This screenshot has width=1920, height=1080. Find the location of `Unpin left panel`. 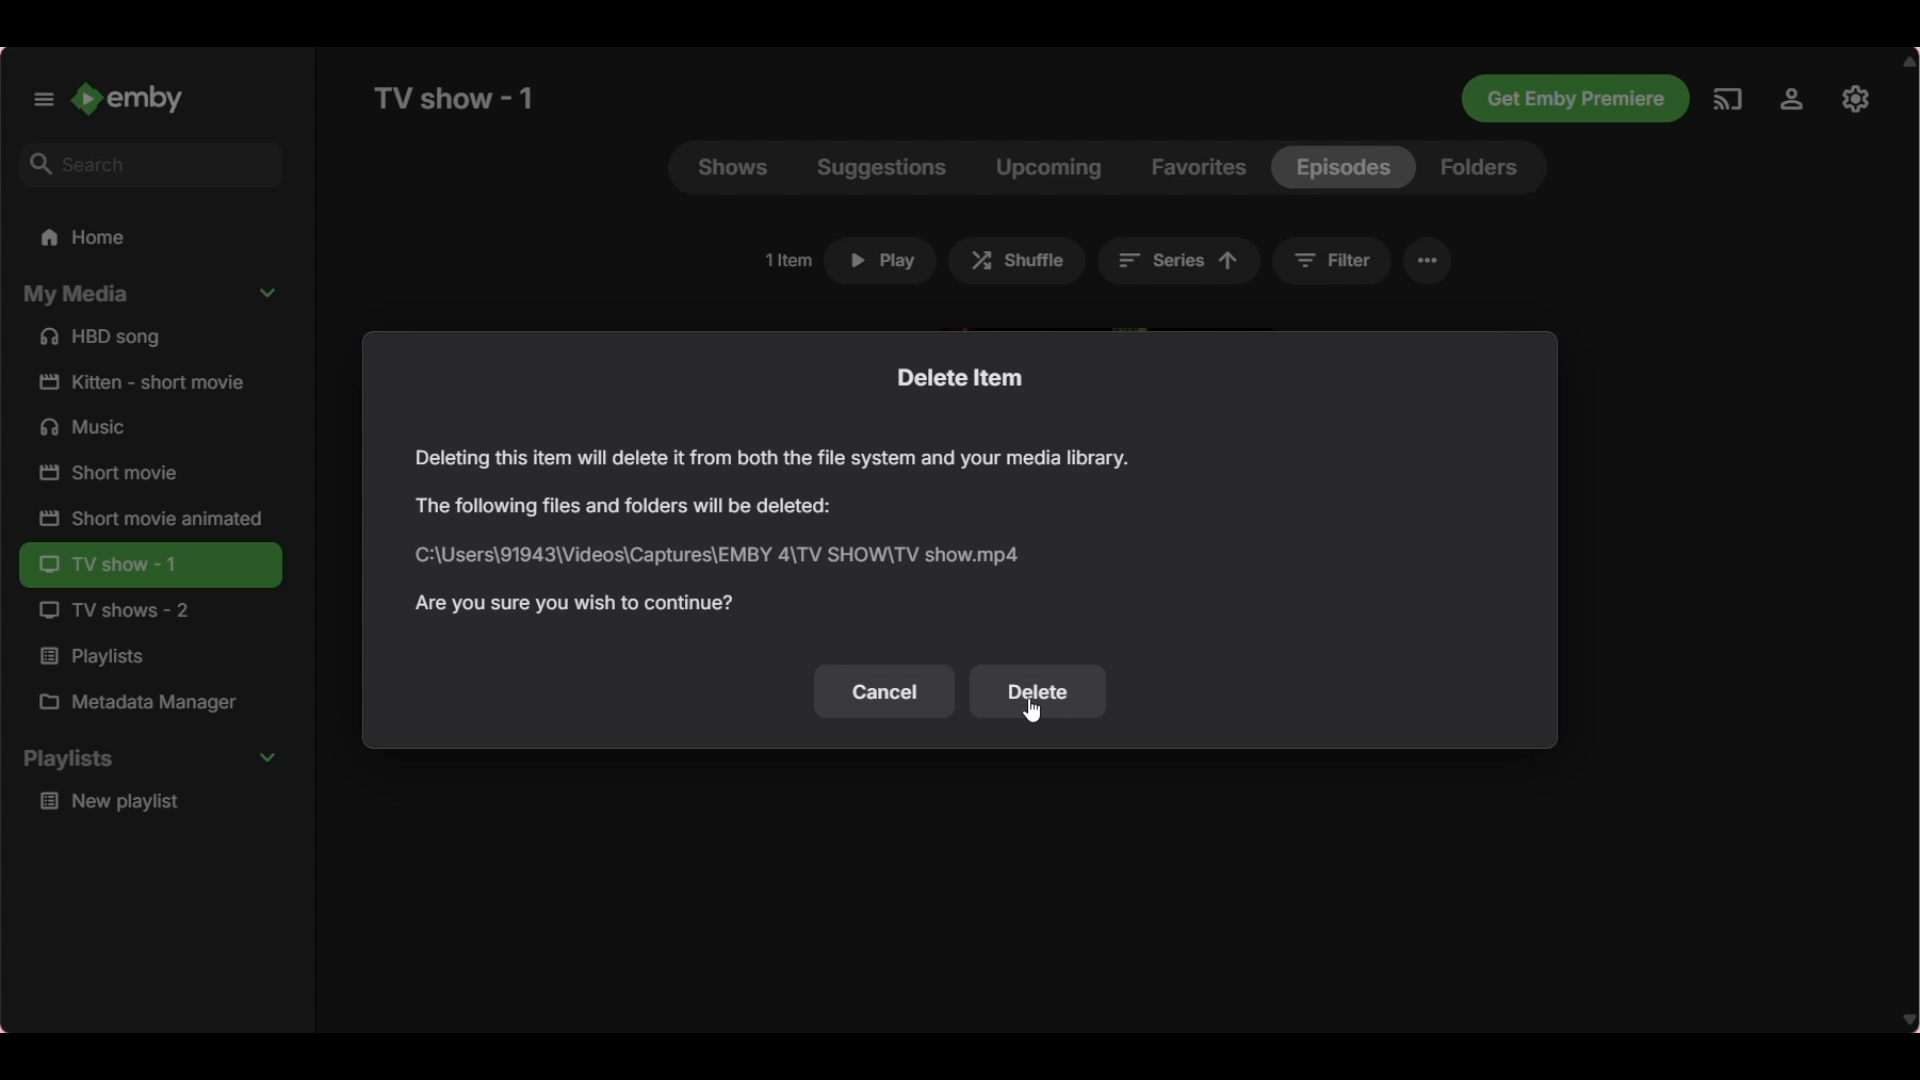

Unpin left panel is located at coordinates (43, 99).